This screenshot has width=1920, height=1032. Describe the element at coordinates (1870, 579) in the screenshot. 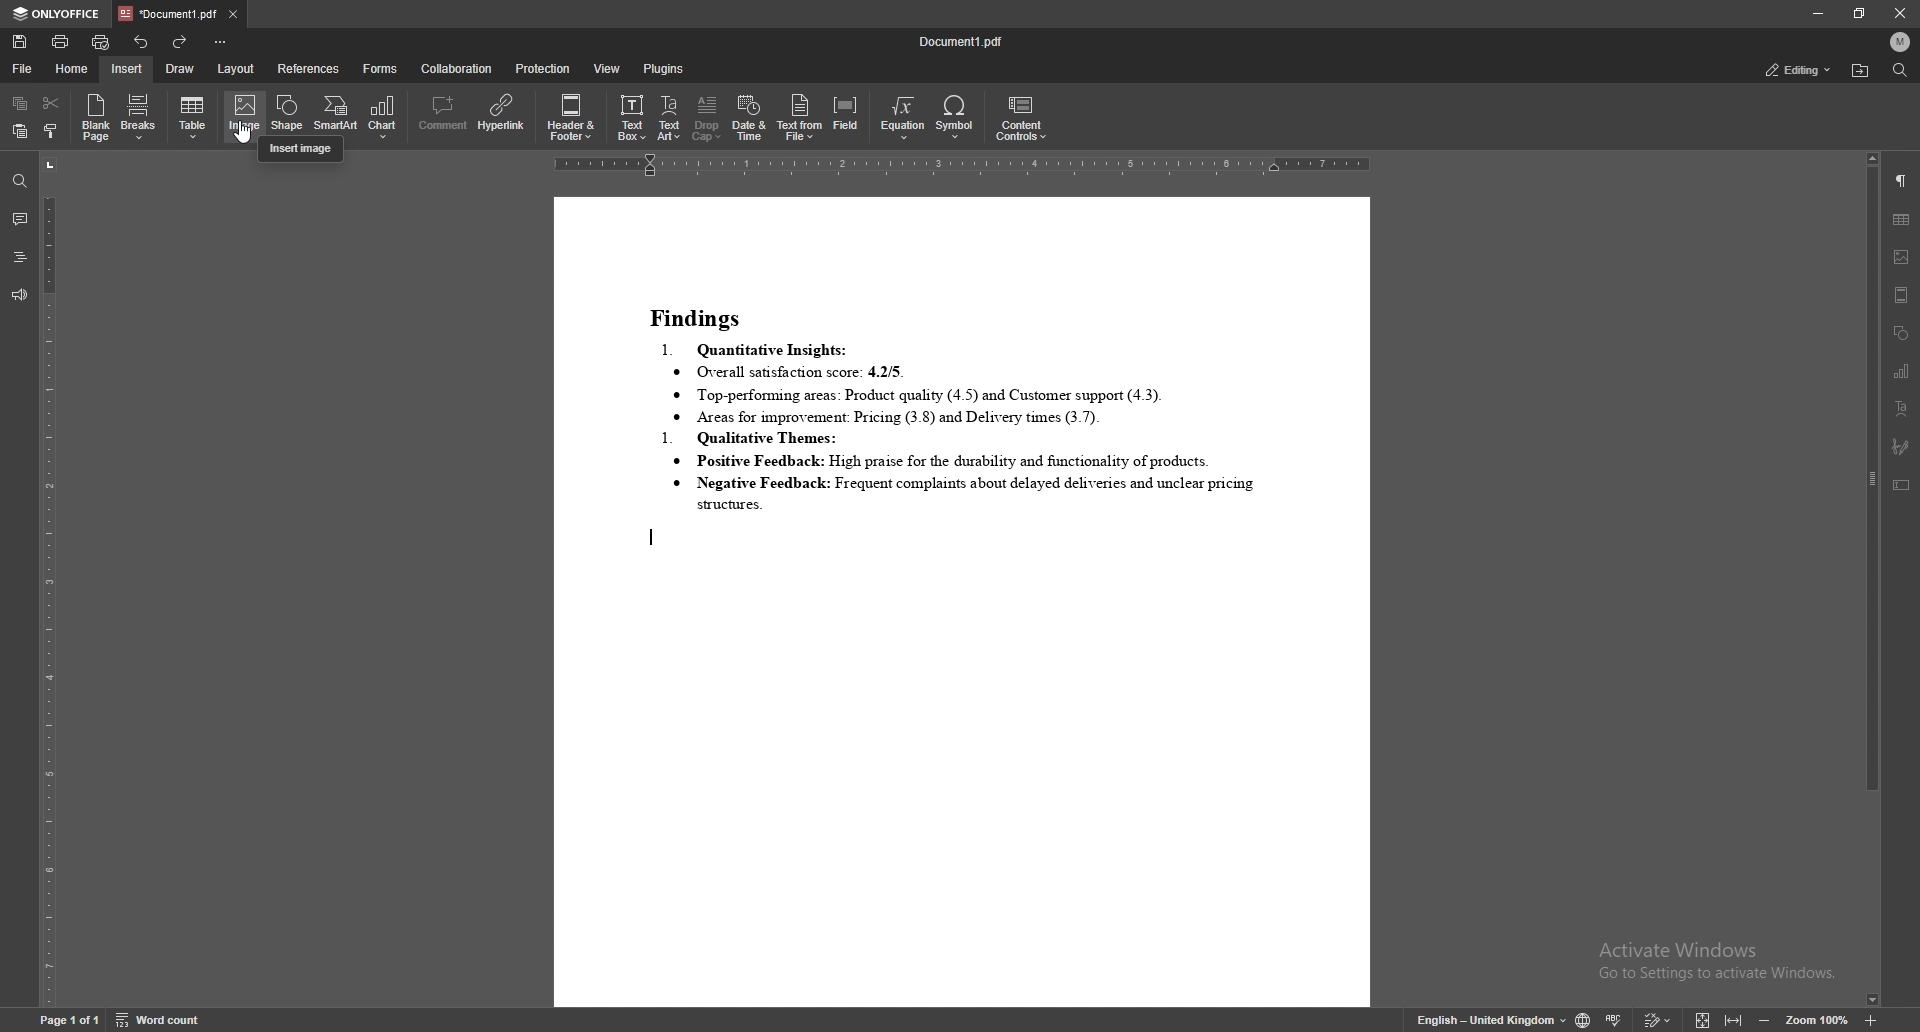

I see `scroll bar` at that location.